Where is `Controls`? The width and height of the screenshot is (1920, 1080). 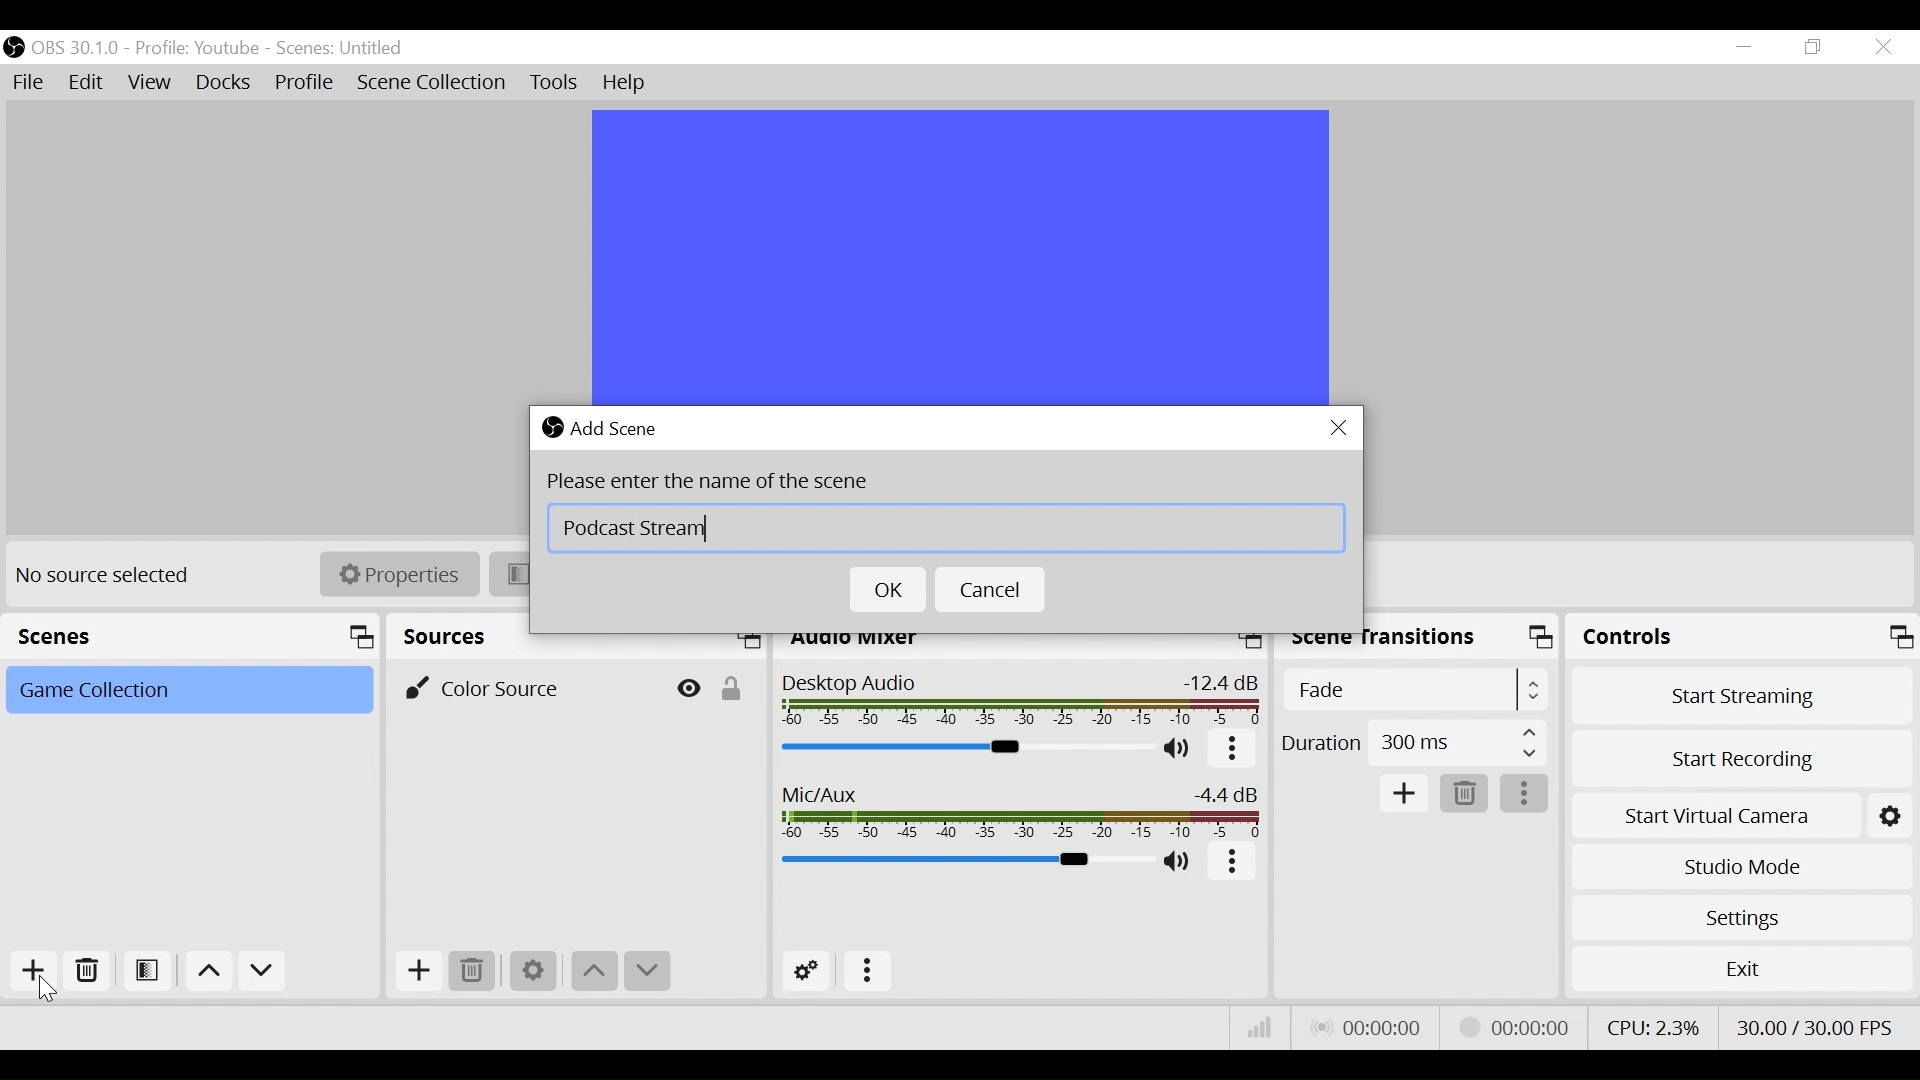
Controls is located at coordinates (1743, 636).